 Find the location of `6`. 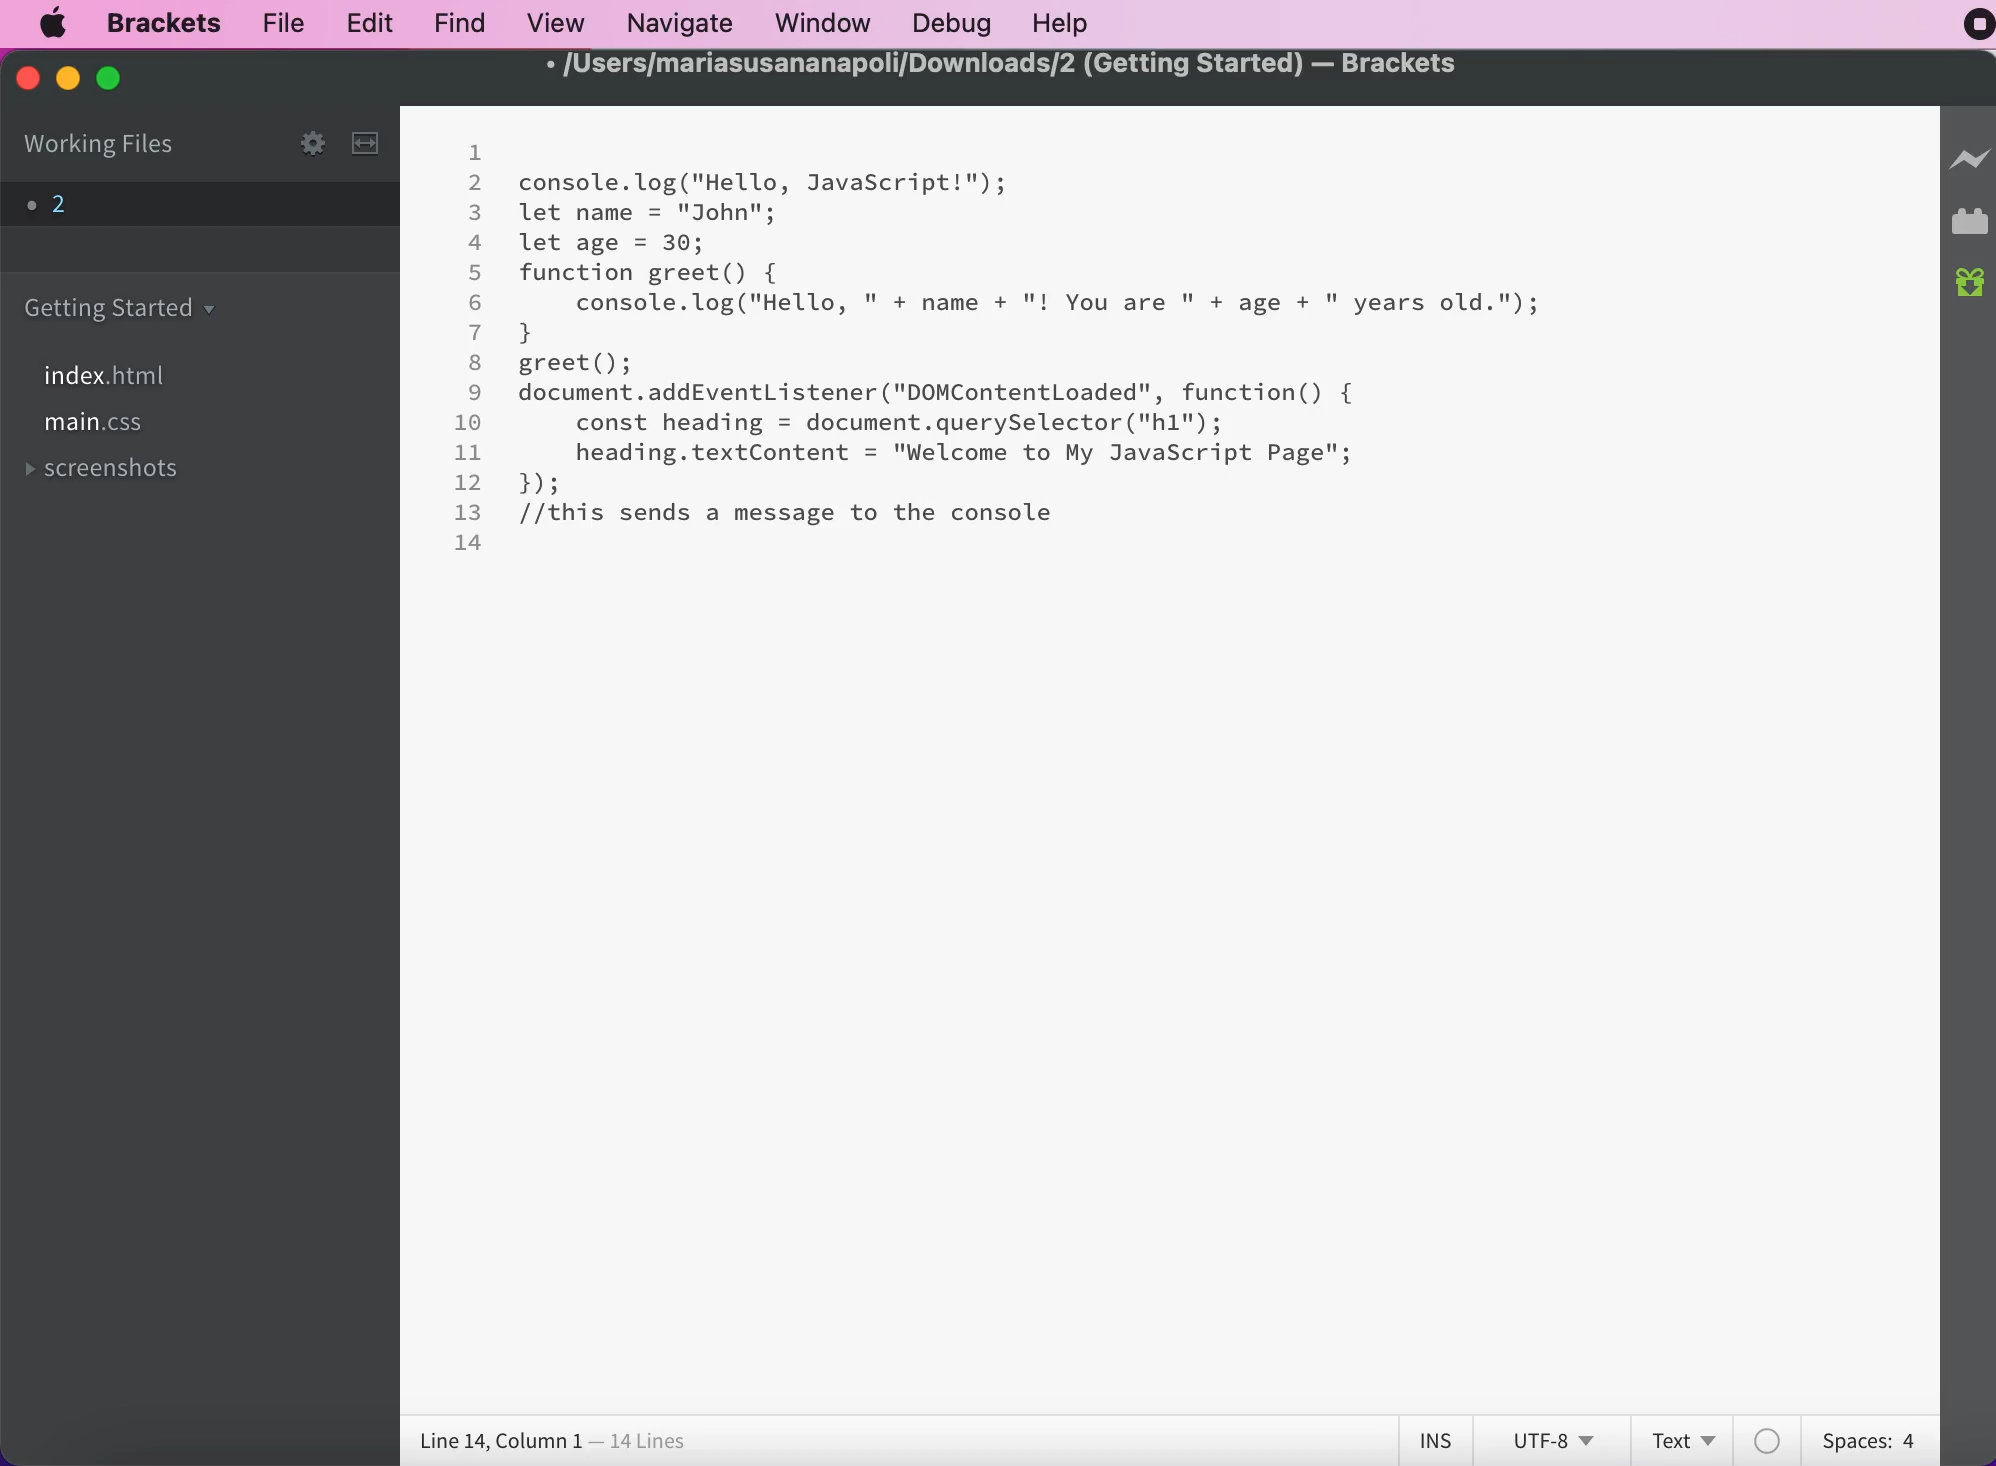

6 is located at coordinates (477, 302).